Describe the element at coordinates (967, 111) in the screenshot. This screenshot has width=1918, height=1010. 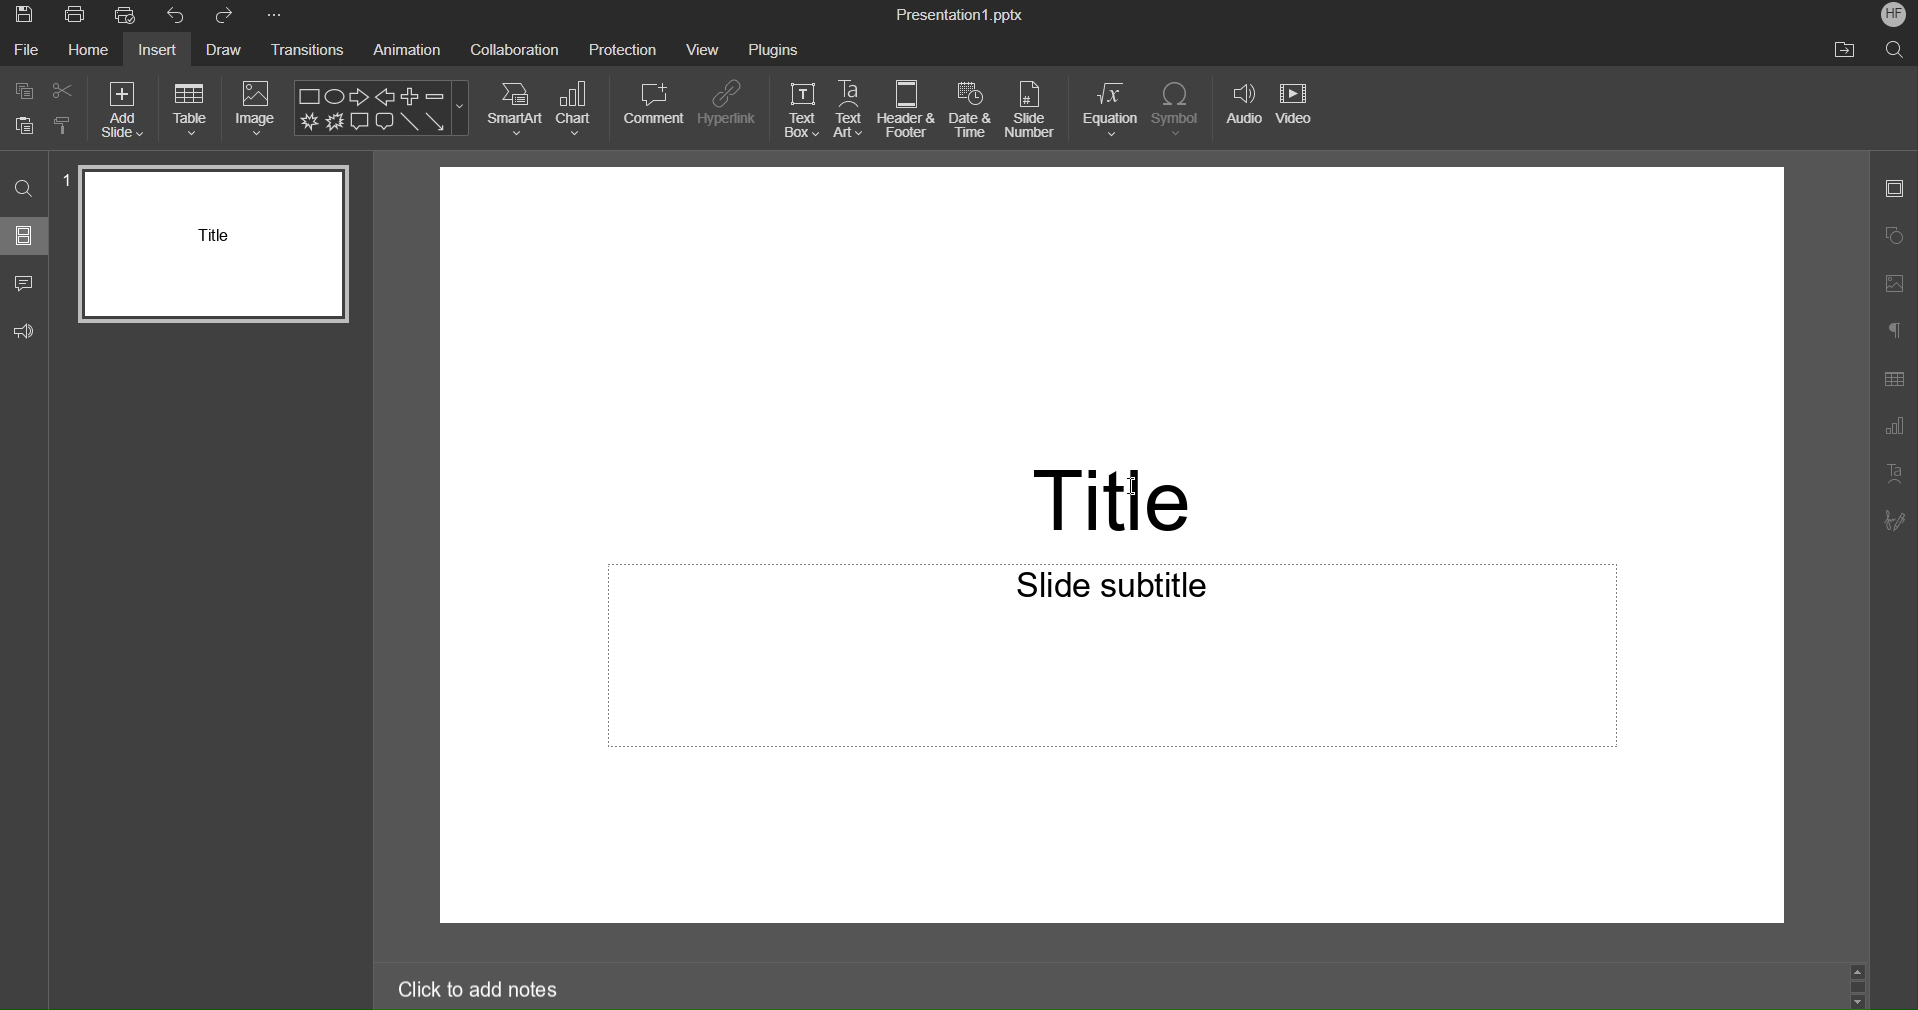
I see `Date and Time` at that location.